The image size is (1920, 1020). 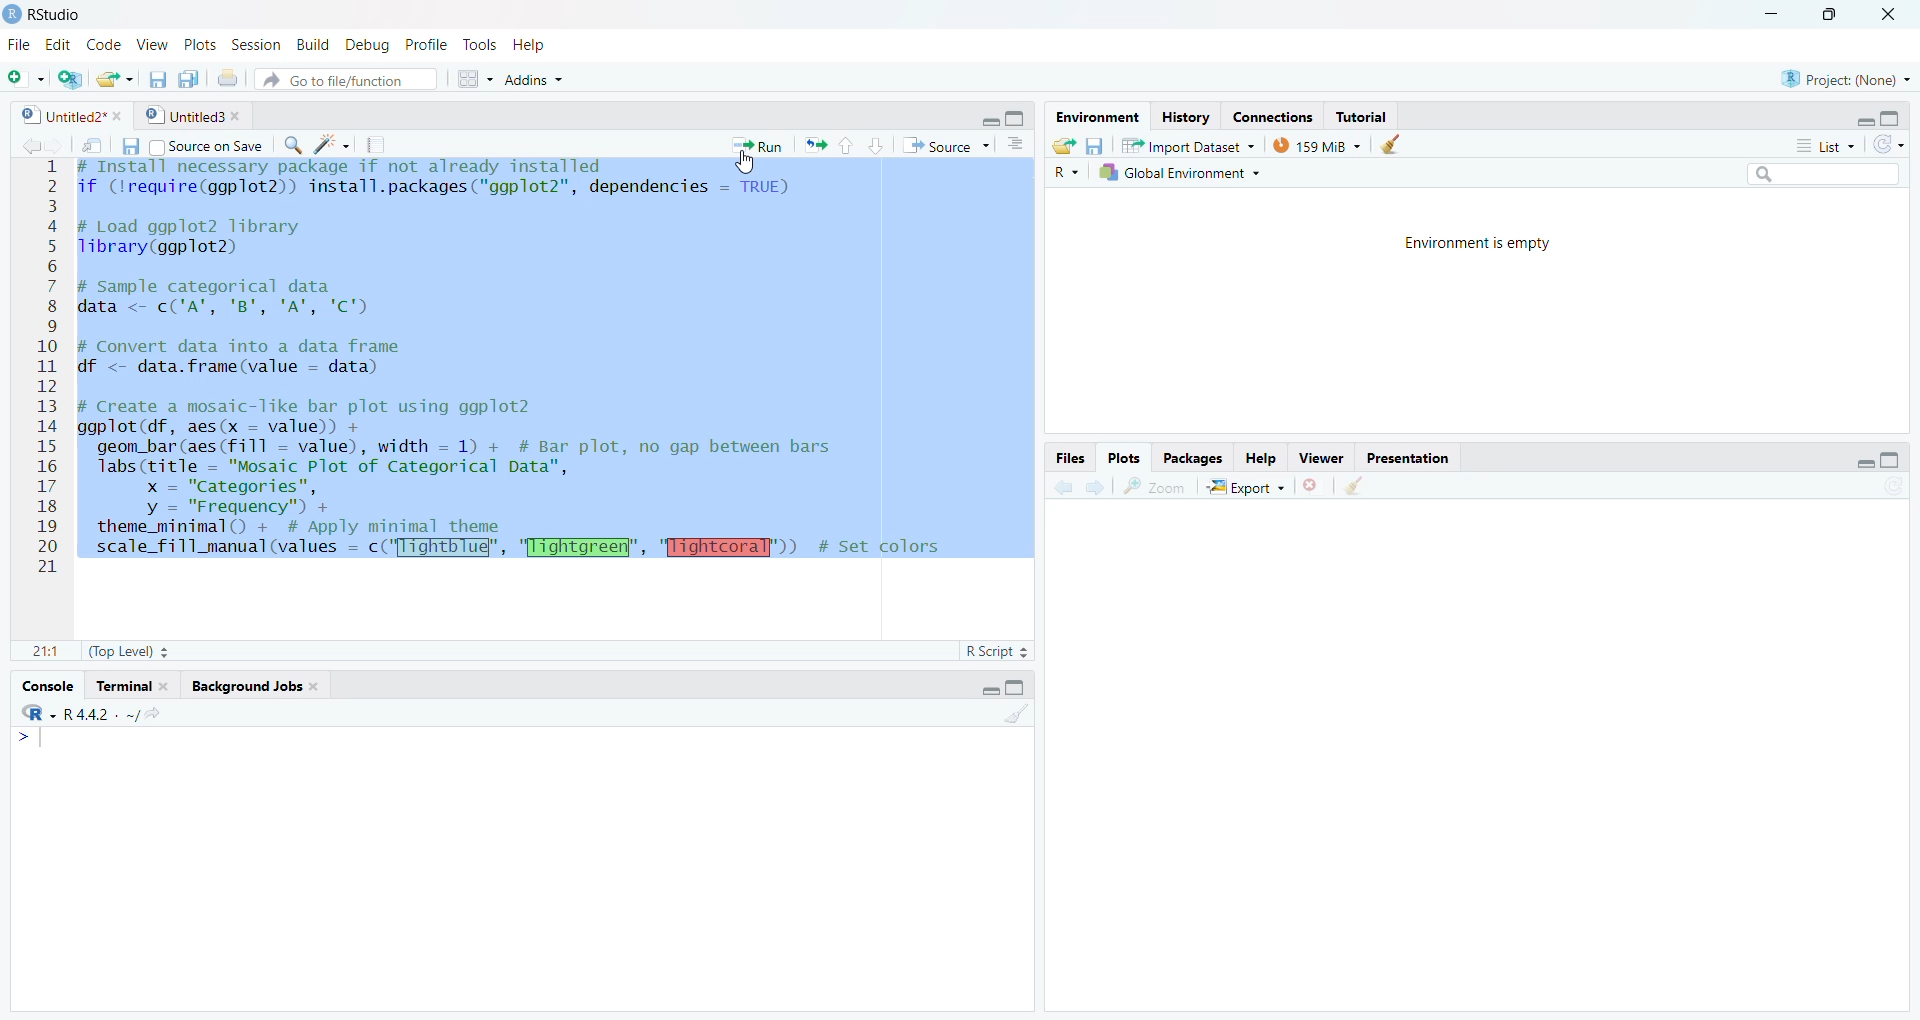 I want to click on Tools, so click(x=478, y=42).